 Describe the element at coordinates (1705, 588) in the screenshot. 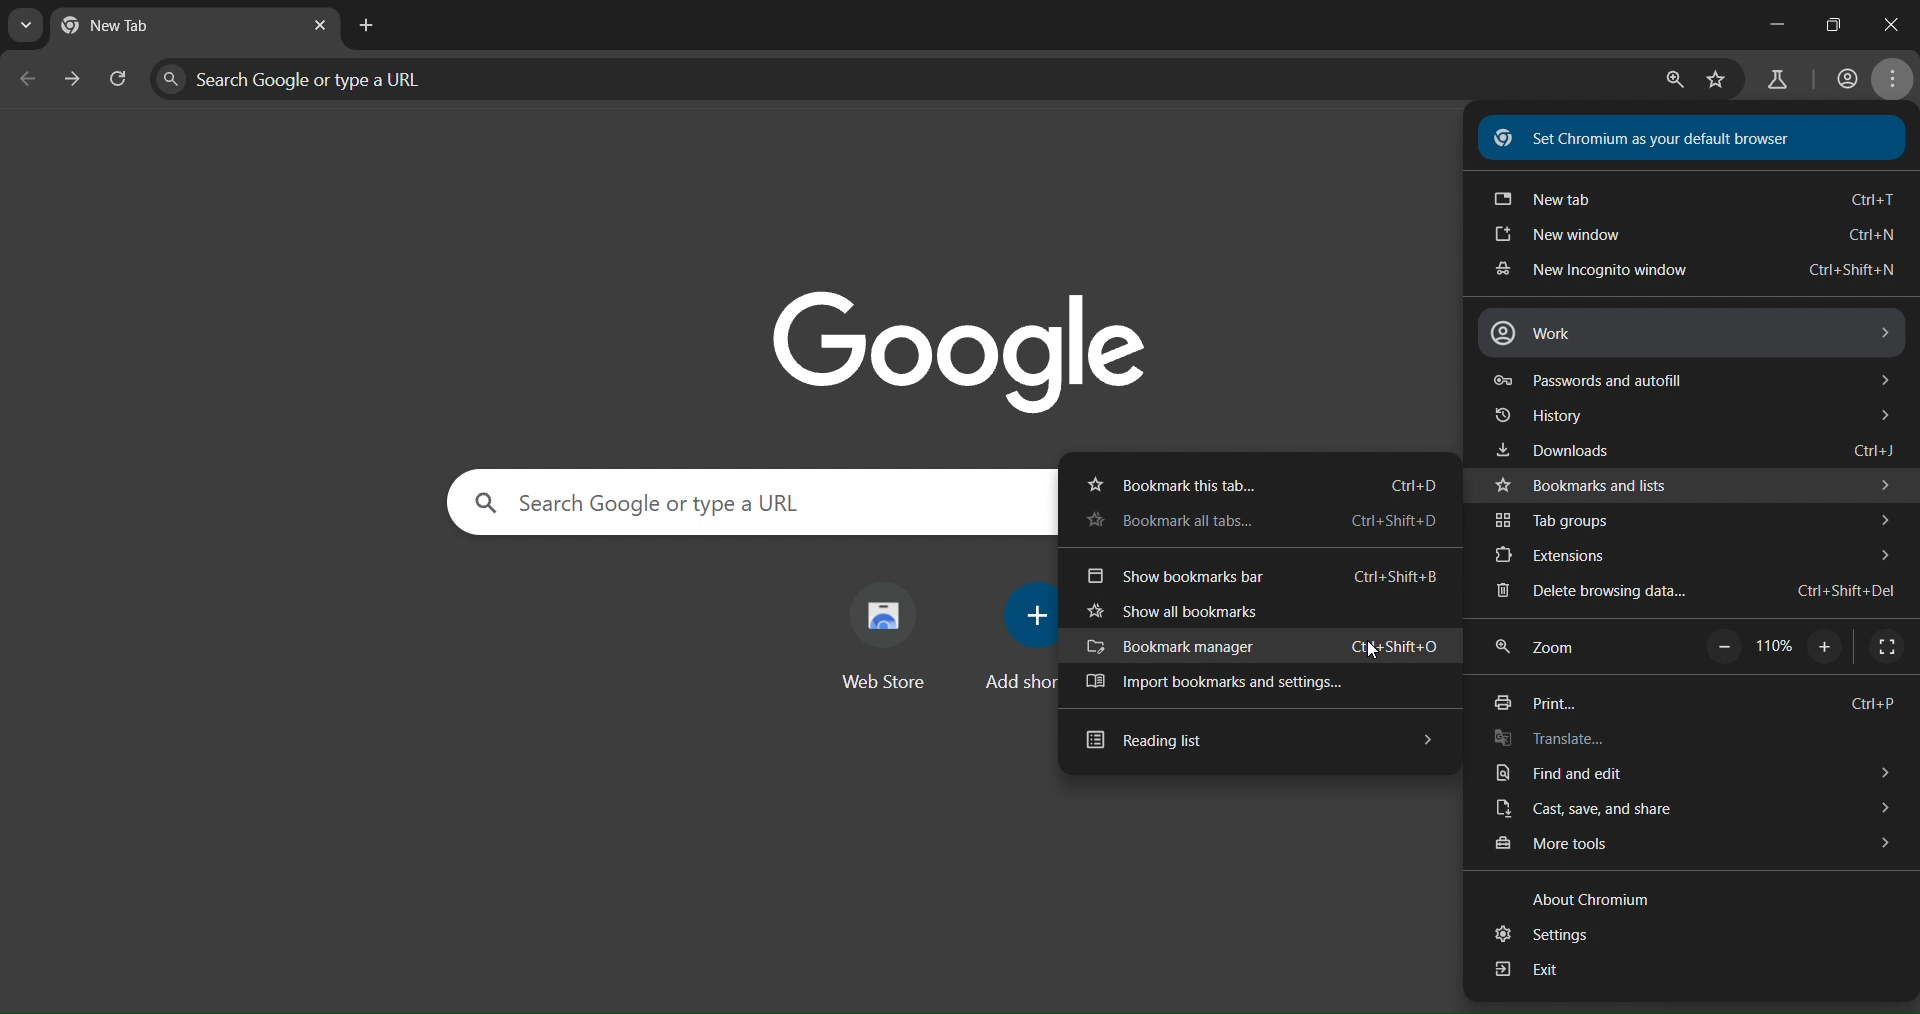

I see `delete browsing data` at that location.